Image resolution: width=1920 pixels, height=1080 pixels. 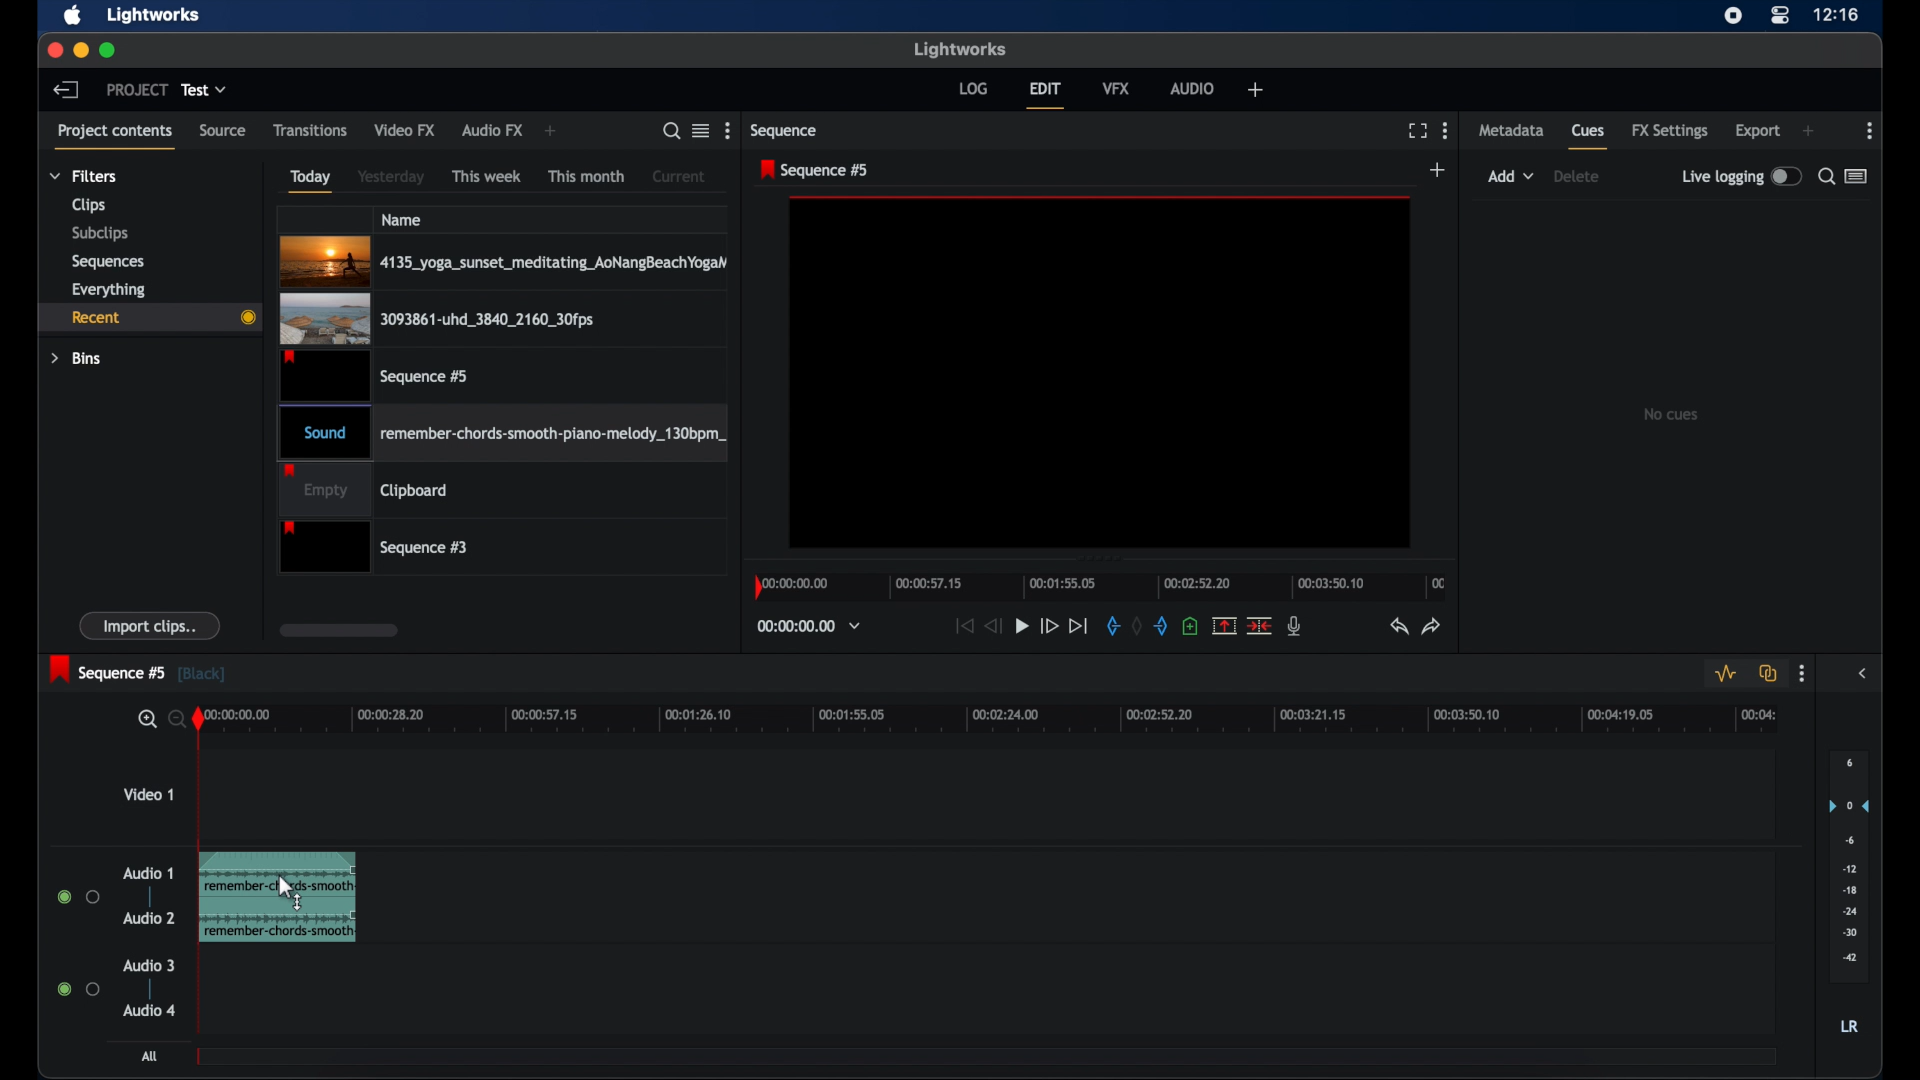 I want to click on  3093861-uhd_3840_2160_30fps, so click(x=437, y=318).